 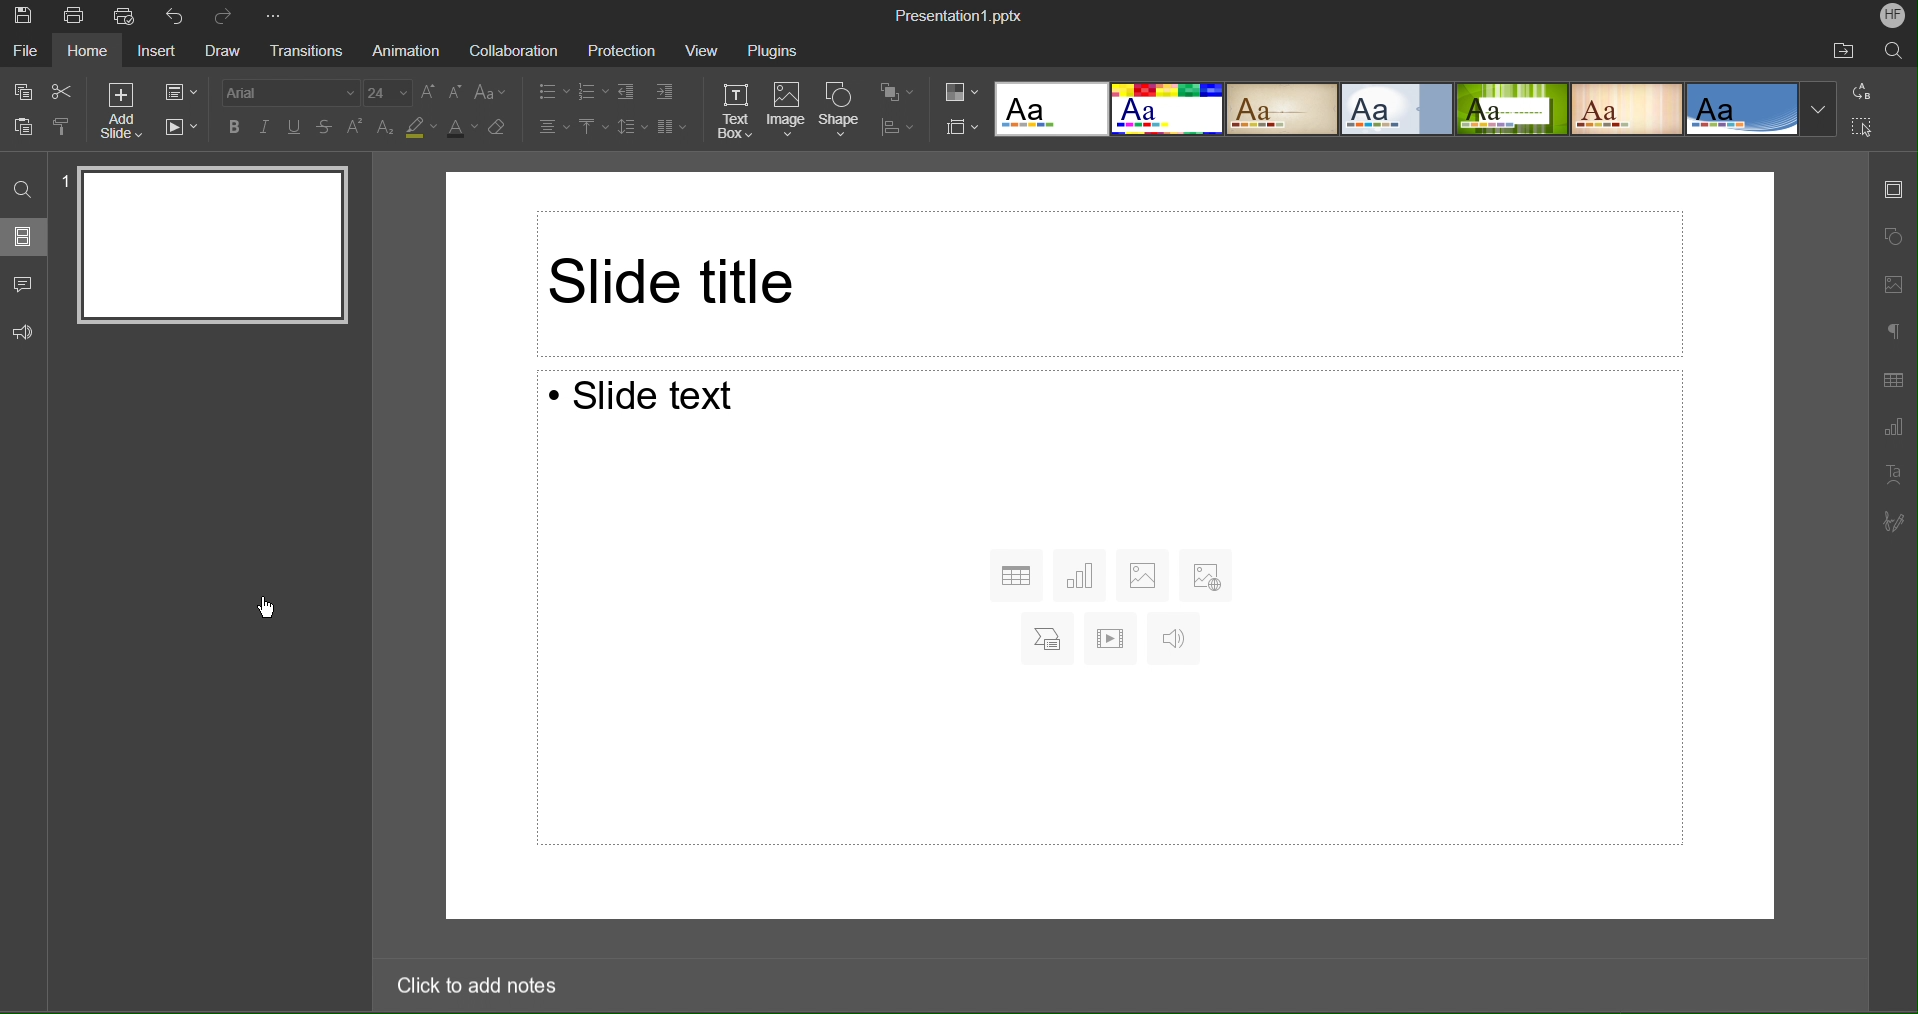 What do you see at coordinates (737, 112) in the screenshot?
I see `Text Box` at bounding box center [737, 112].